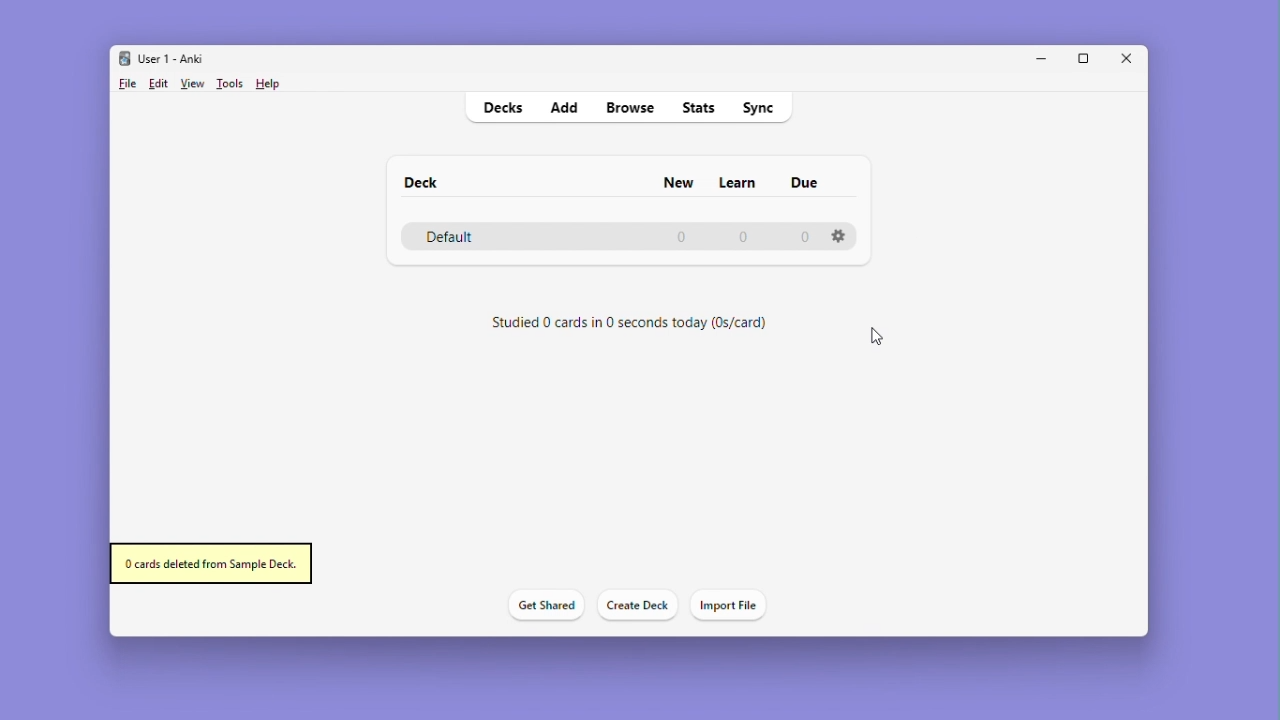 The width and height of the screenshot is (1280, 720). Describe the element at coordinates (501, 108) in the screenshot. I see `Decks` at that location.